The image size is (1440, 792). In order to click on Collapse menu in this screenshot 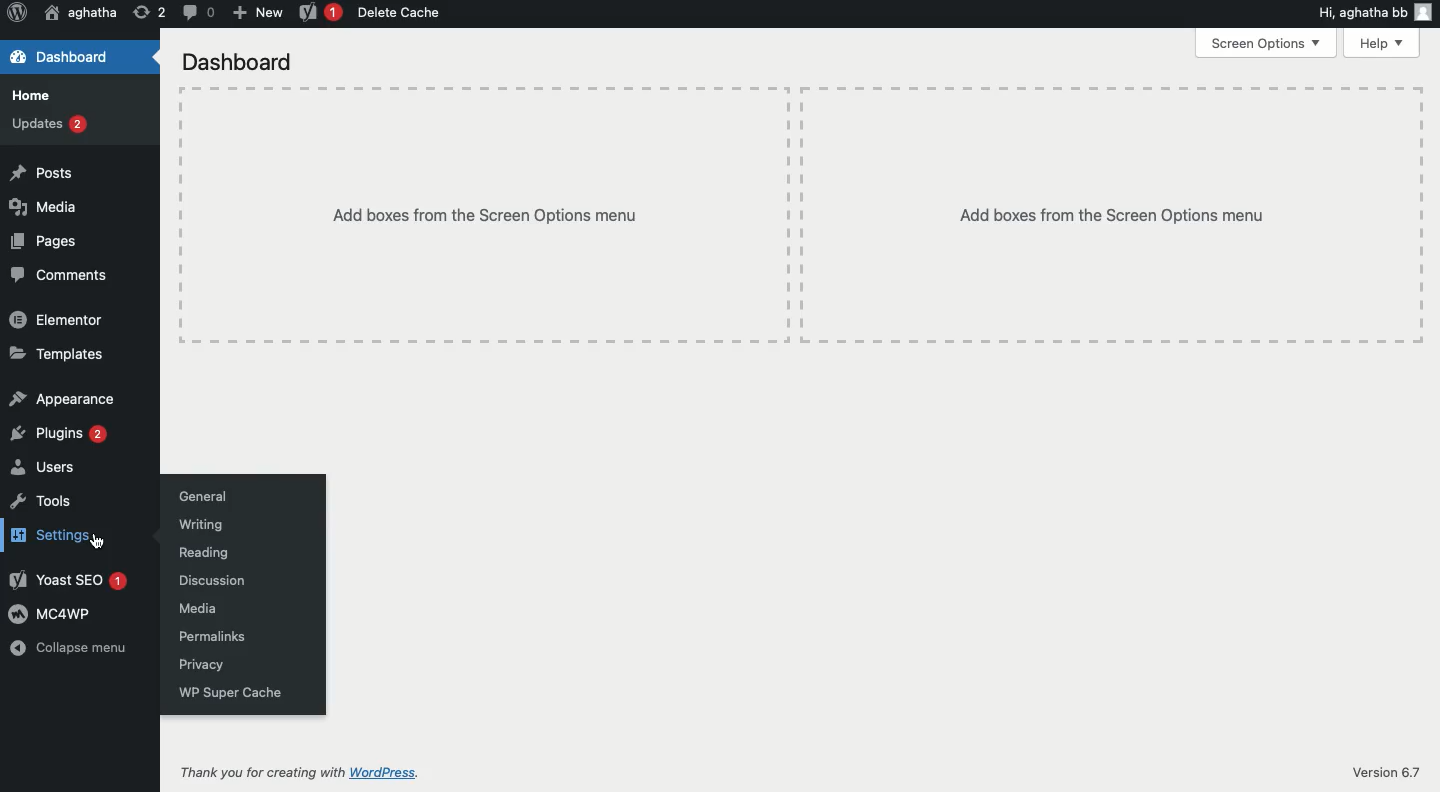, I will do `click(67, 648)`.